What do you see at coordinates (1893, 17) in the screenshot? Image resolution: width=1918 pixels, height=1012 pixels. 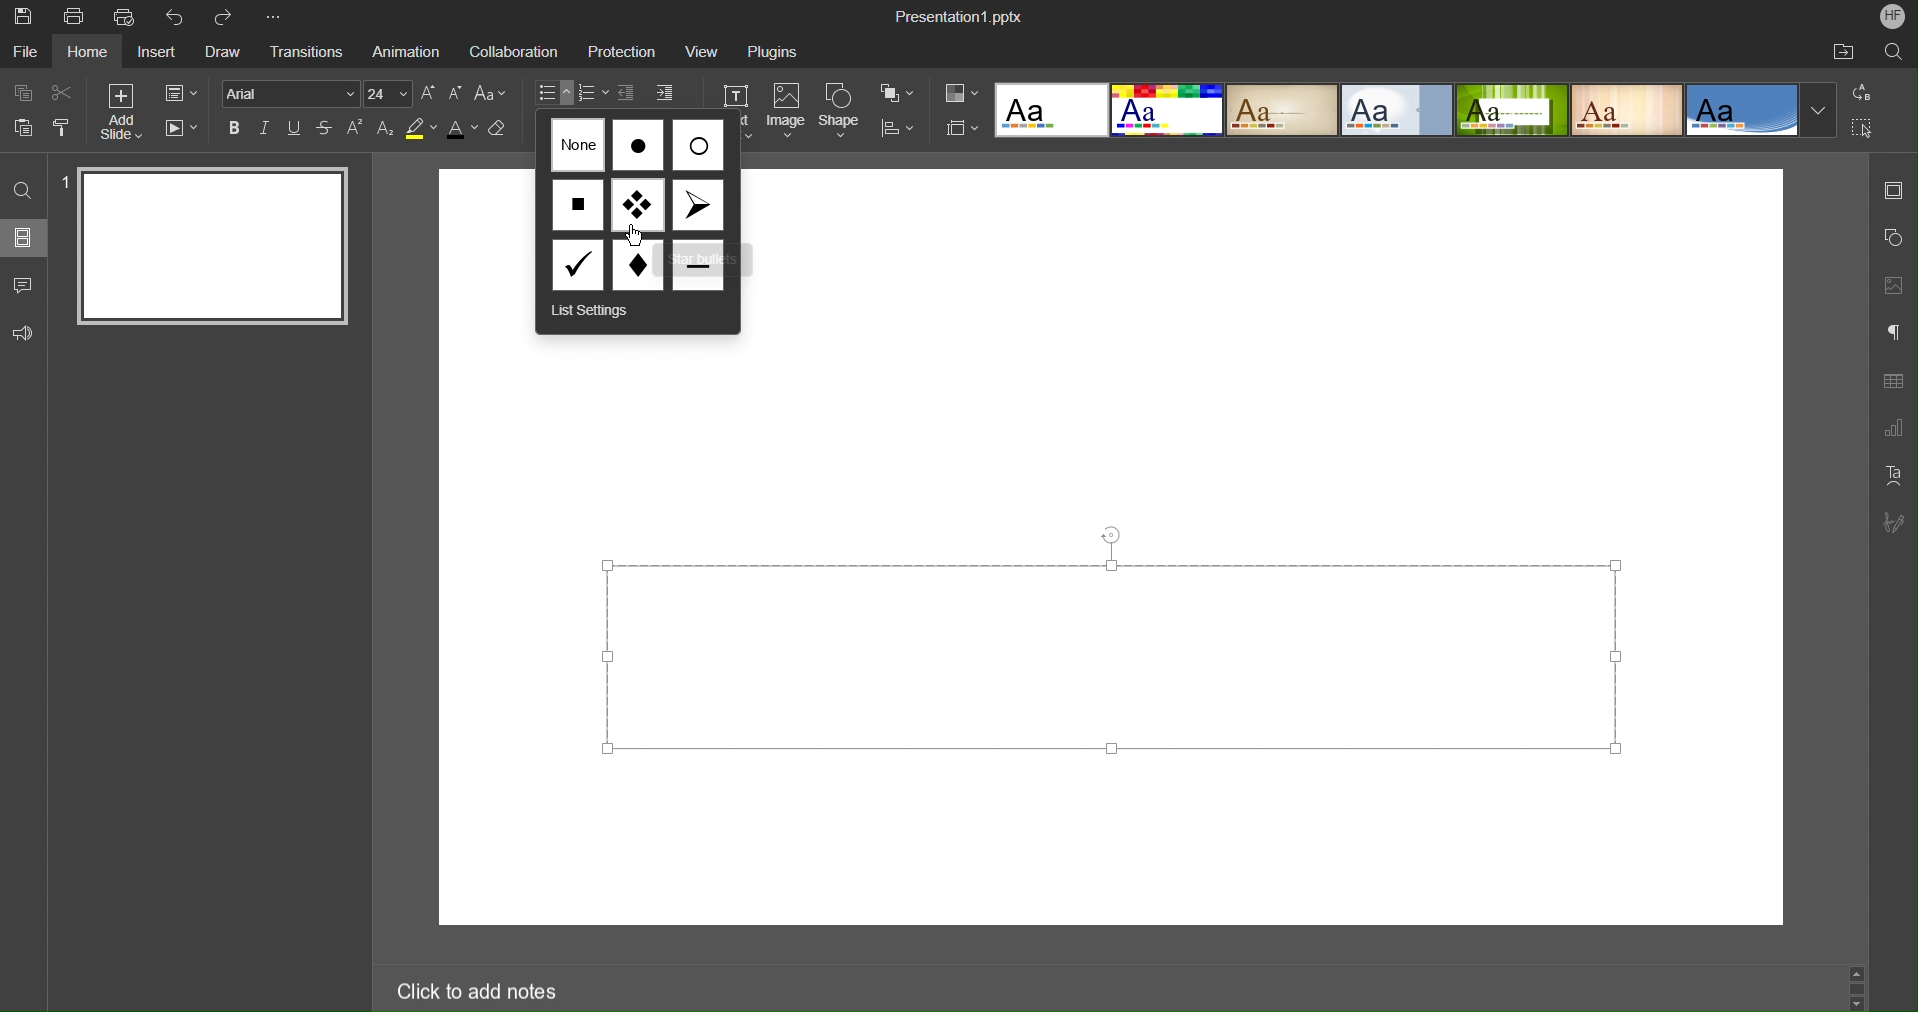 I see `Account` at bounding box center [1893, 17].